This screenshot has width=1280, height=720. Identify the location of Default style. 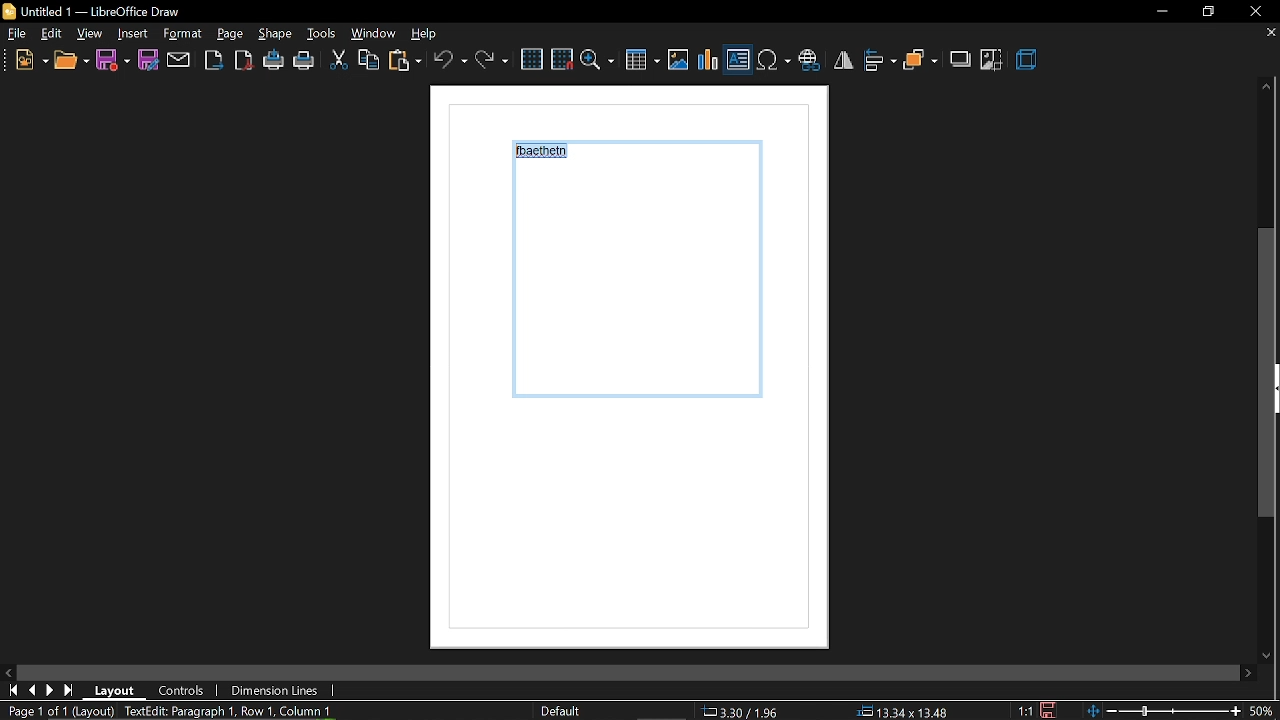
(564, 712).